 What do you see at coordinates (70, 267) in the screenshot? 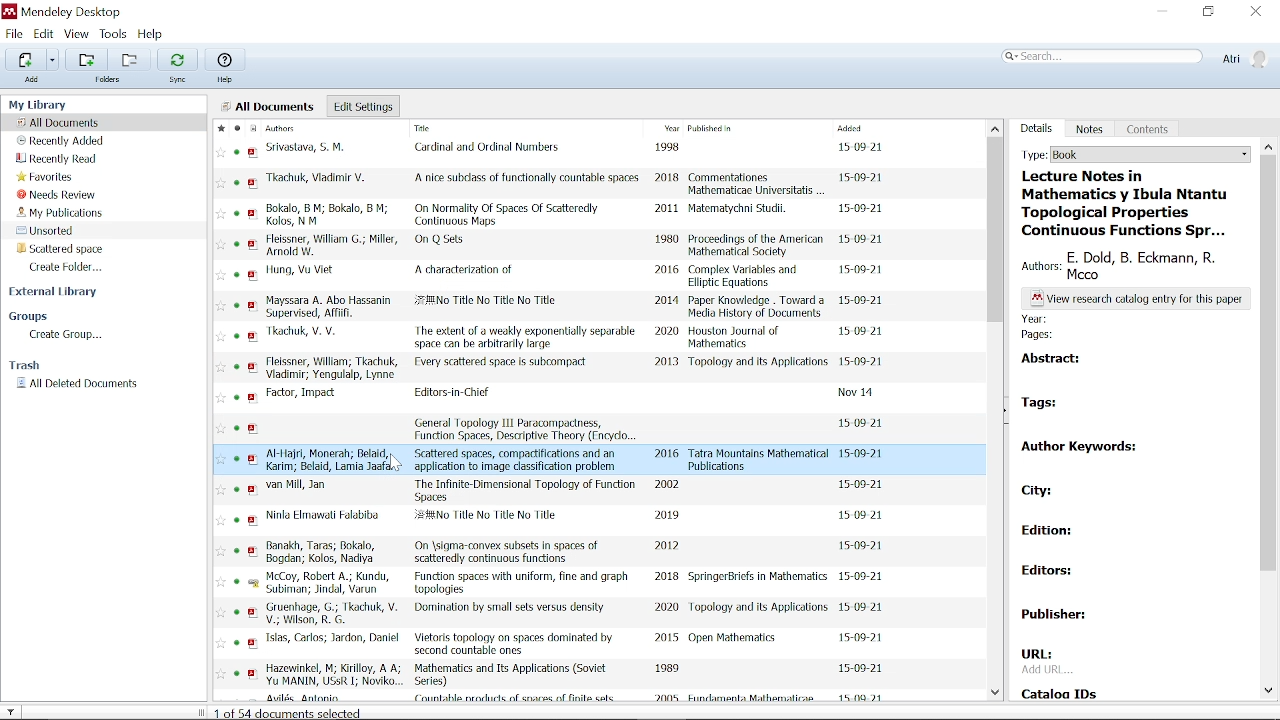
I see `Create folder` at bounding box center [70, 267].